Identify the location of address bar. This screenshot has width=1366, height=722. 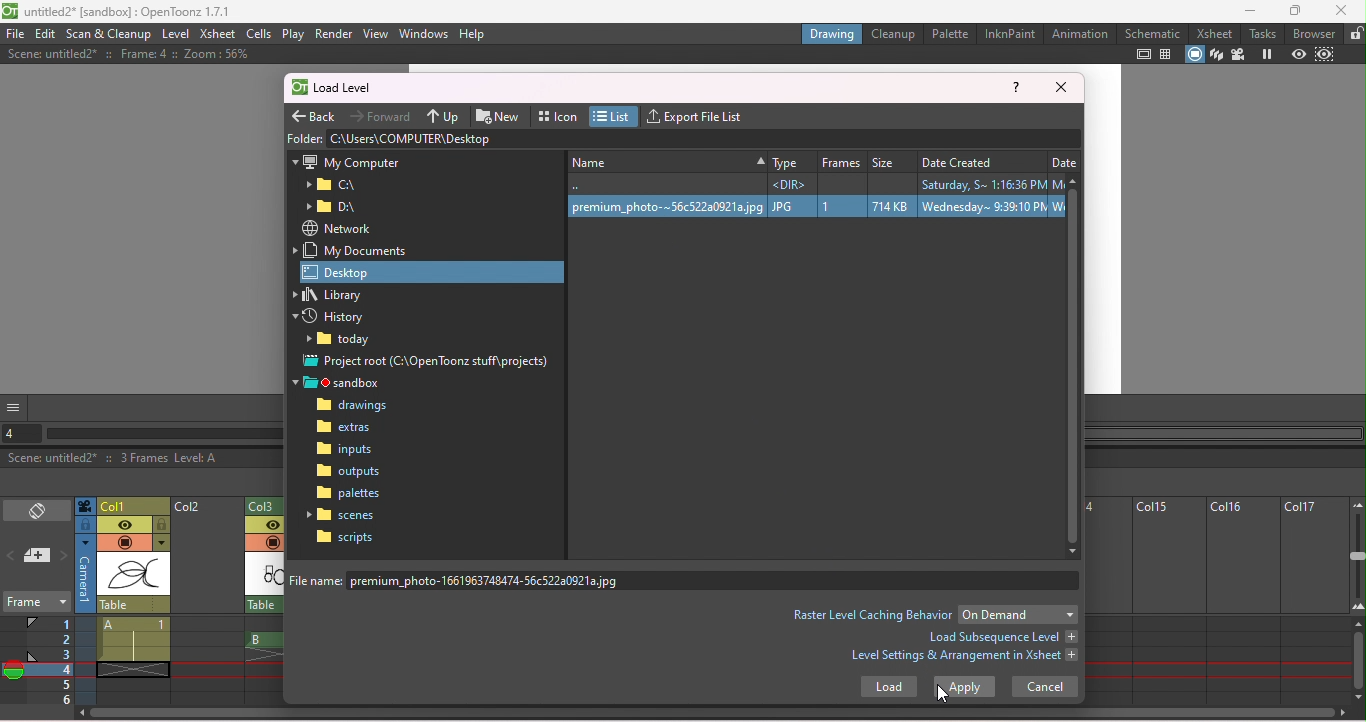
(703, 138).